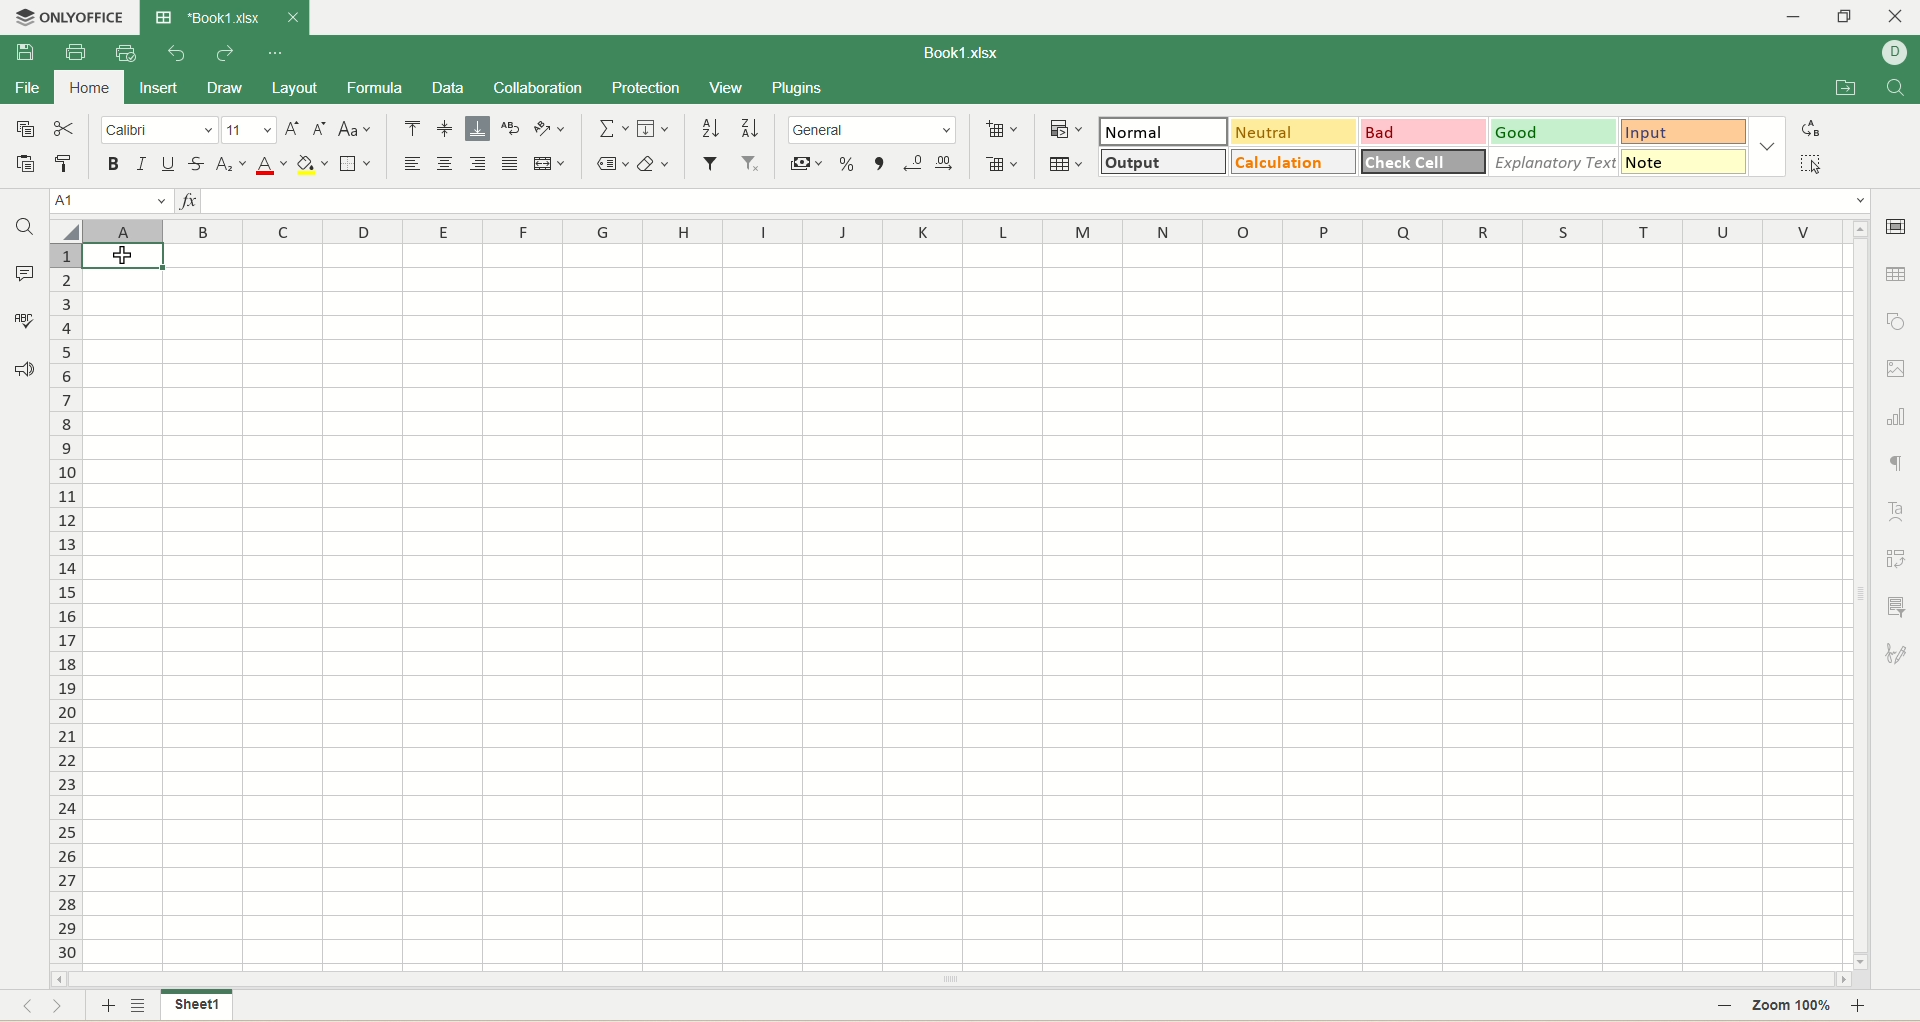 Image resolution: width=1920 pixels, height=1022 pixels. Describe the element at coordinates (158, 130) in the screenshot. I see `font name` at that location.